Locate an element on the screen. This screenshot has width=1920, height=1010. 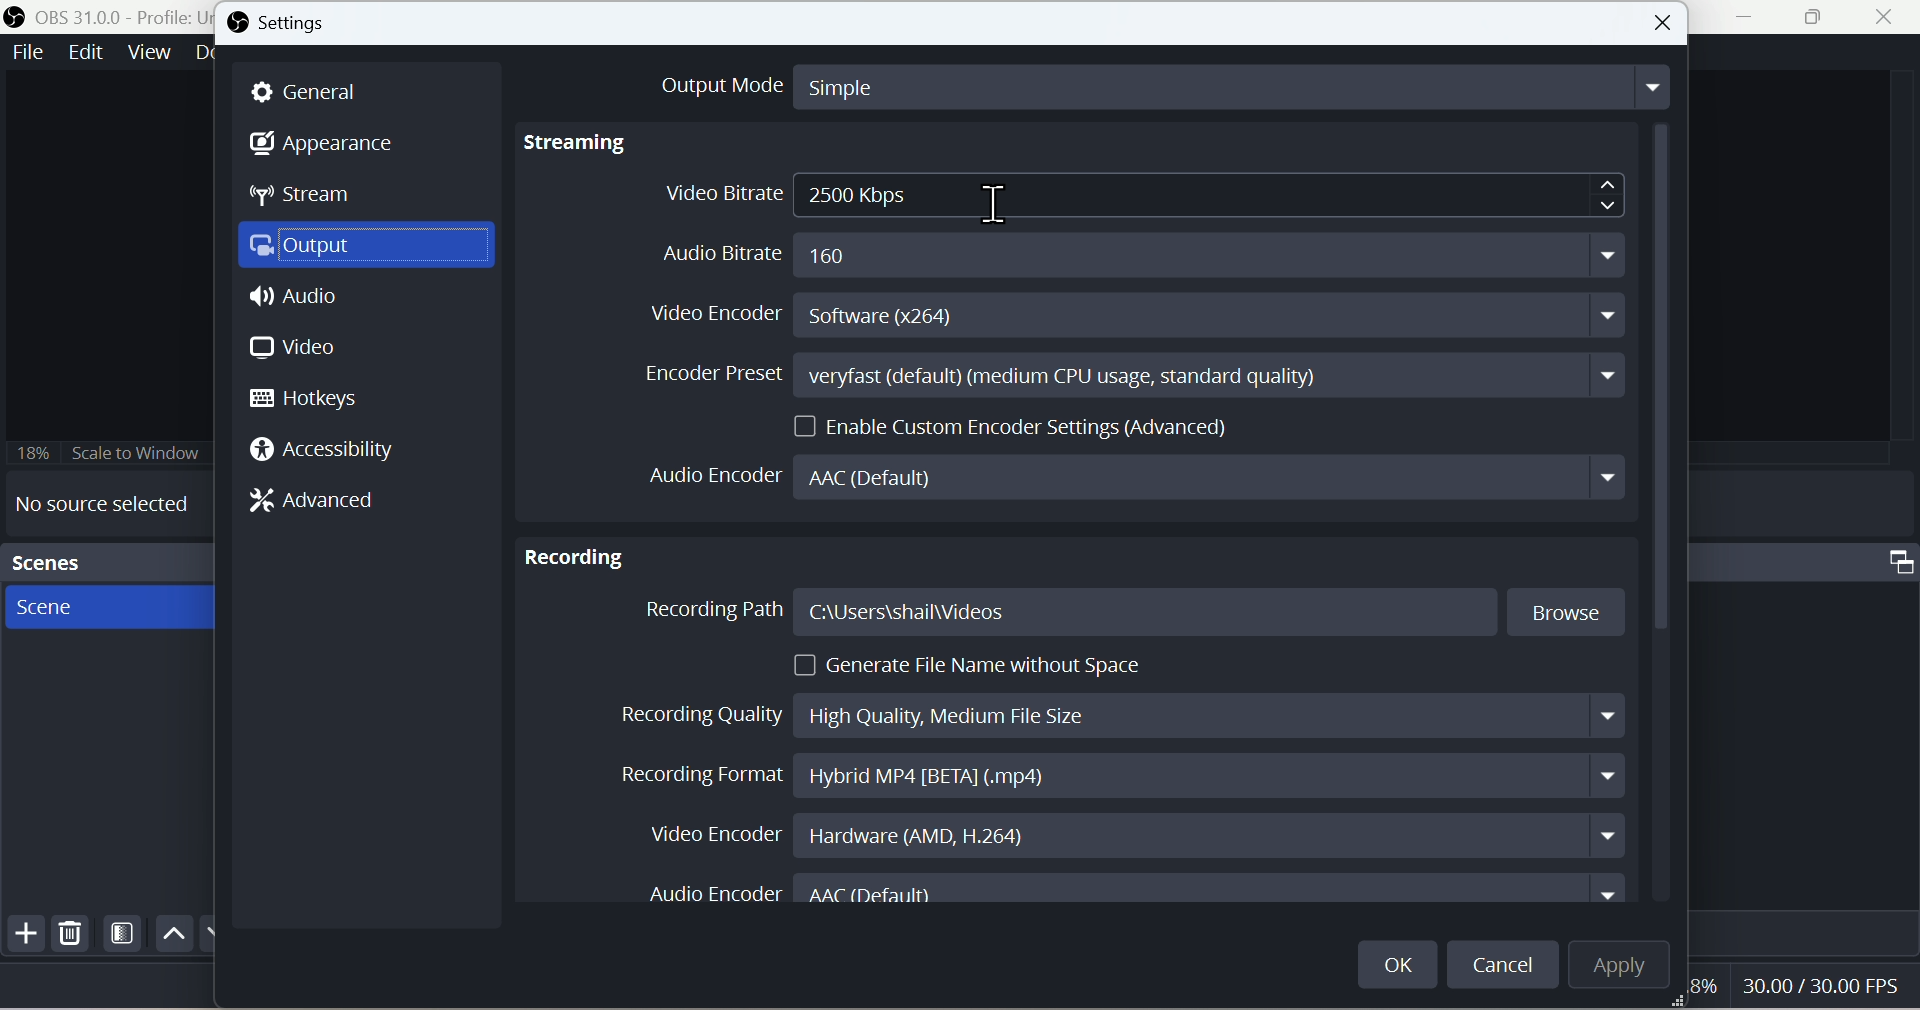
Output Mode is located at coordinates (1143, 84).